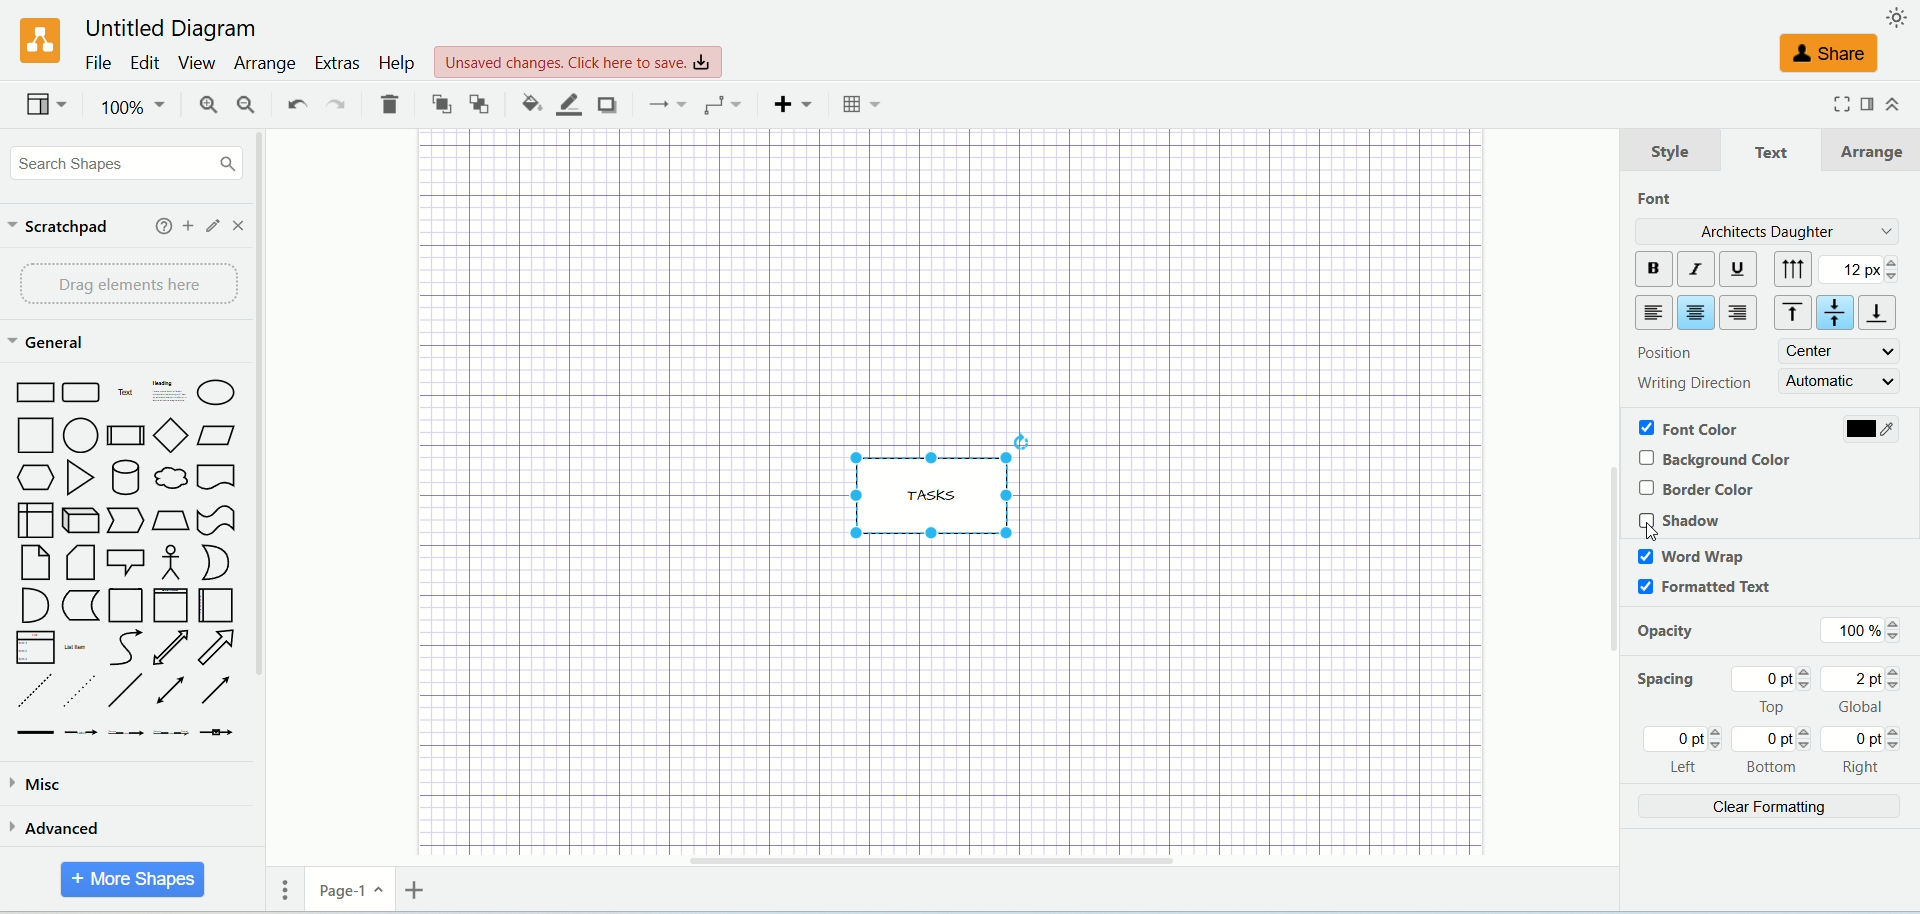 The height and width of the screenshot is (914, 1920). Describe the element at coordinates (1876, 148) in the screenshot. I see `arrange` at that location.